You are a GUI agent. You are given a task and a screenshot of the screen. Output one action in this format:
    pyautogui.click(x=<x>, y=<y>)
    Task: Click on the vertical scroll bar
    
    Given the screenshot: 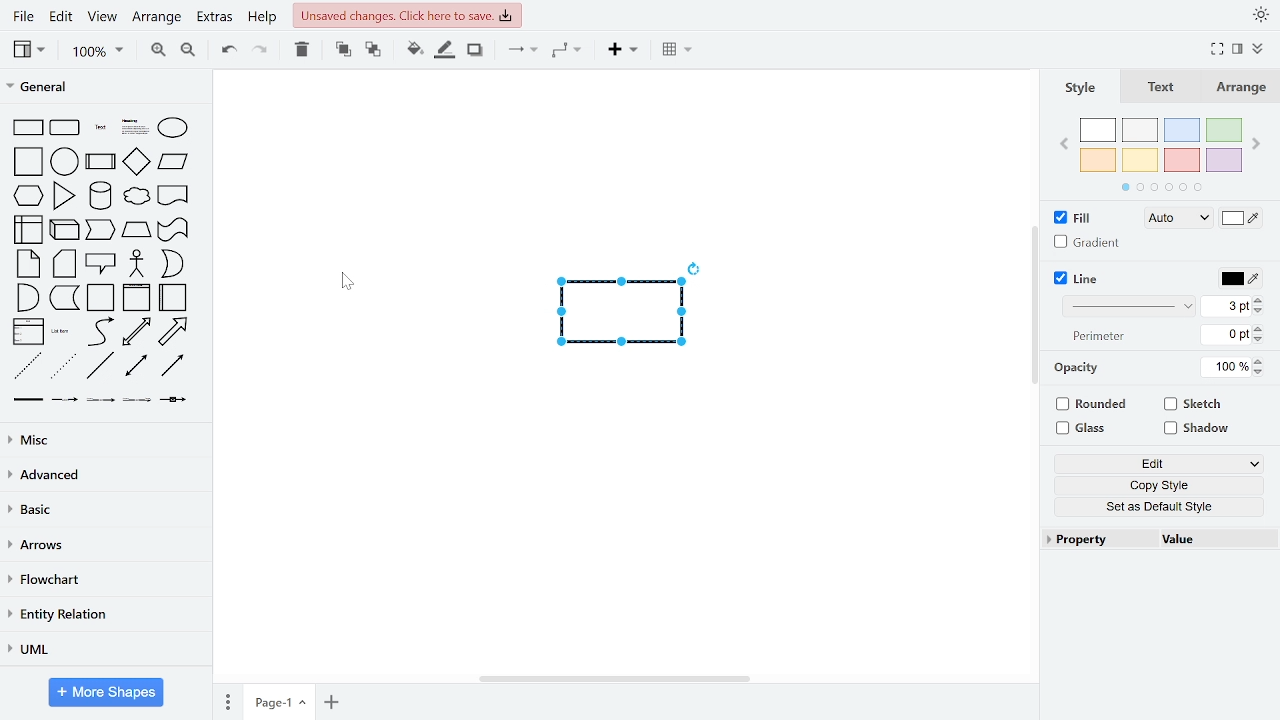 What is the action you would take?
    pyautogui.click(x=1036, y=299)
    